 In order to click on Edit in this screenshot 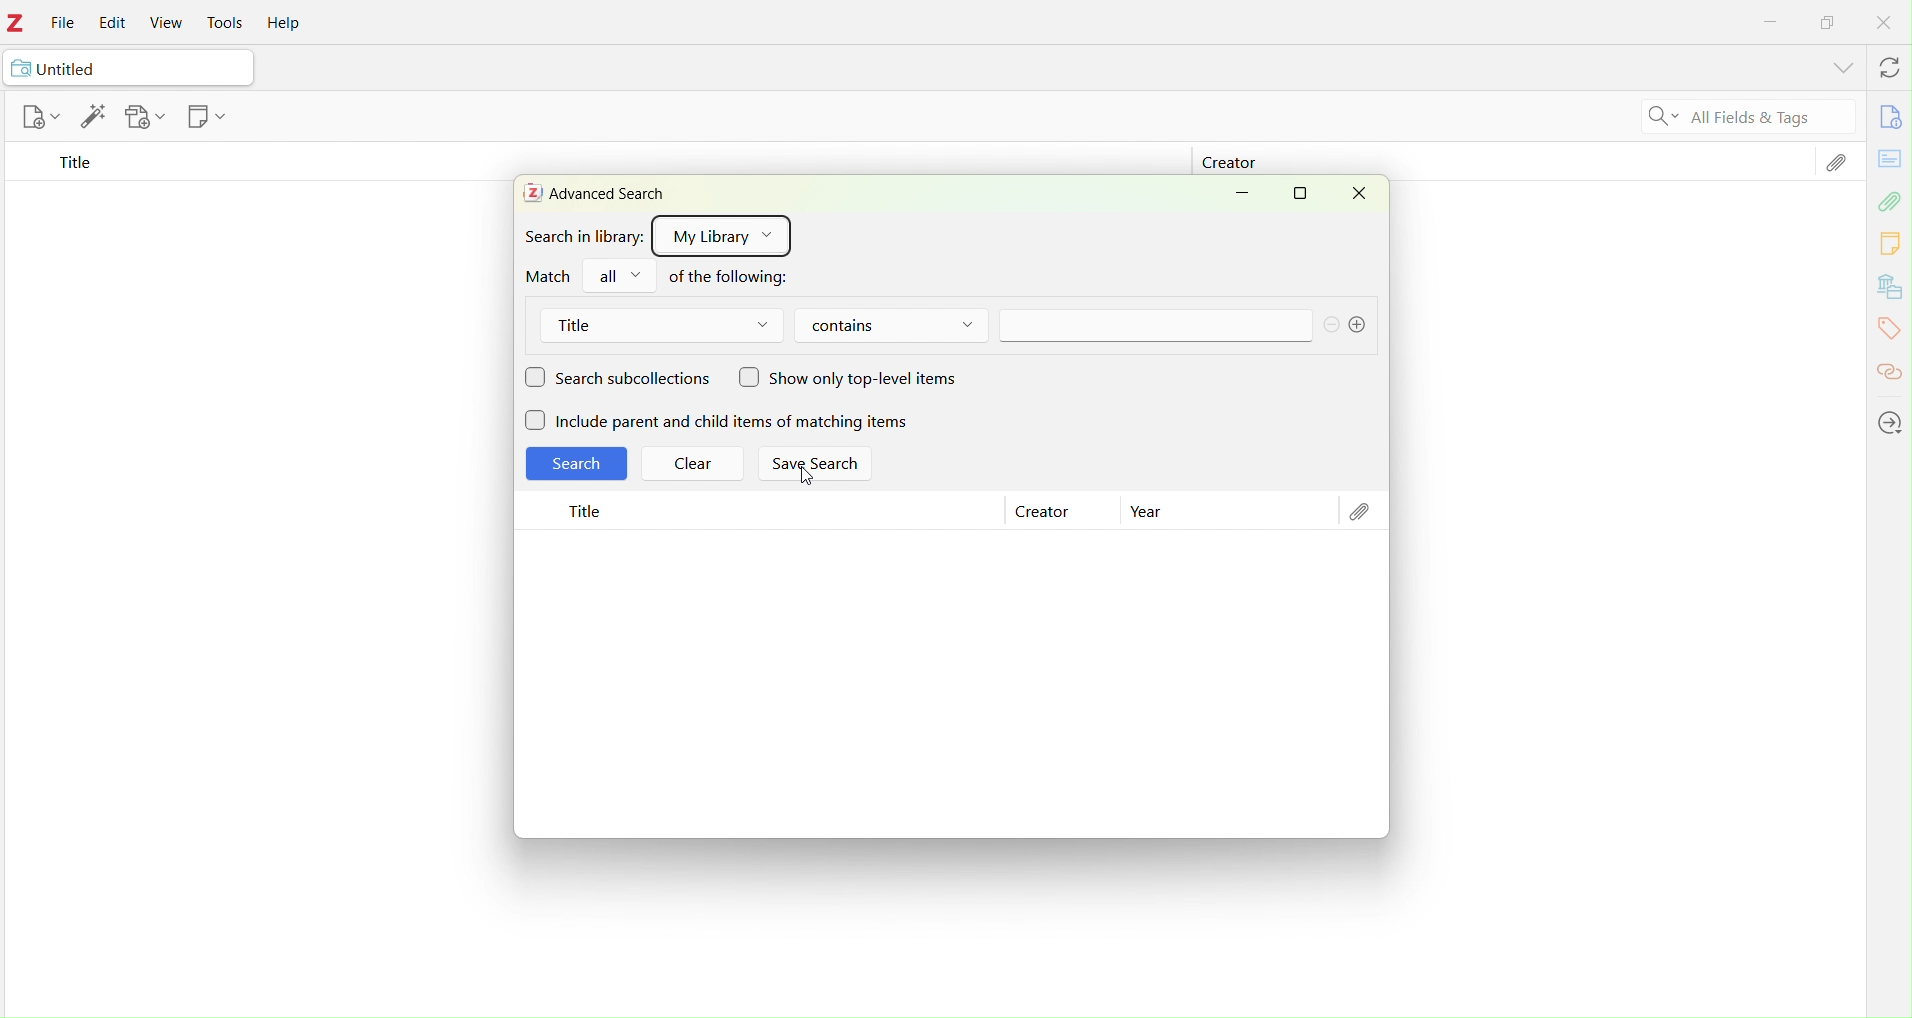, I will do `click(94, 119)`.